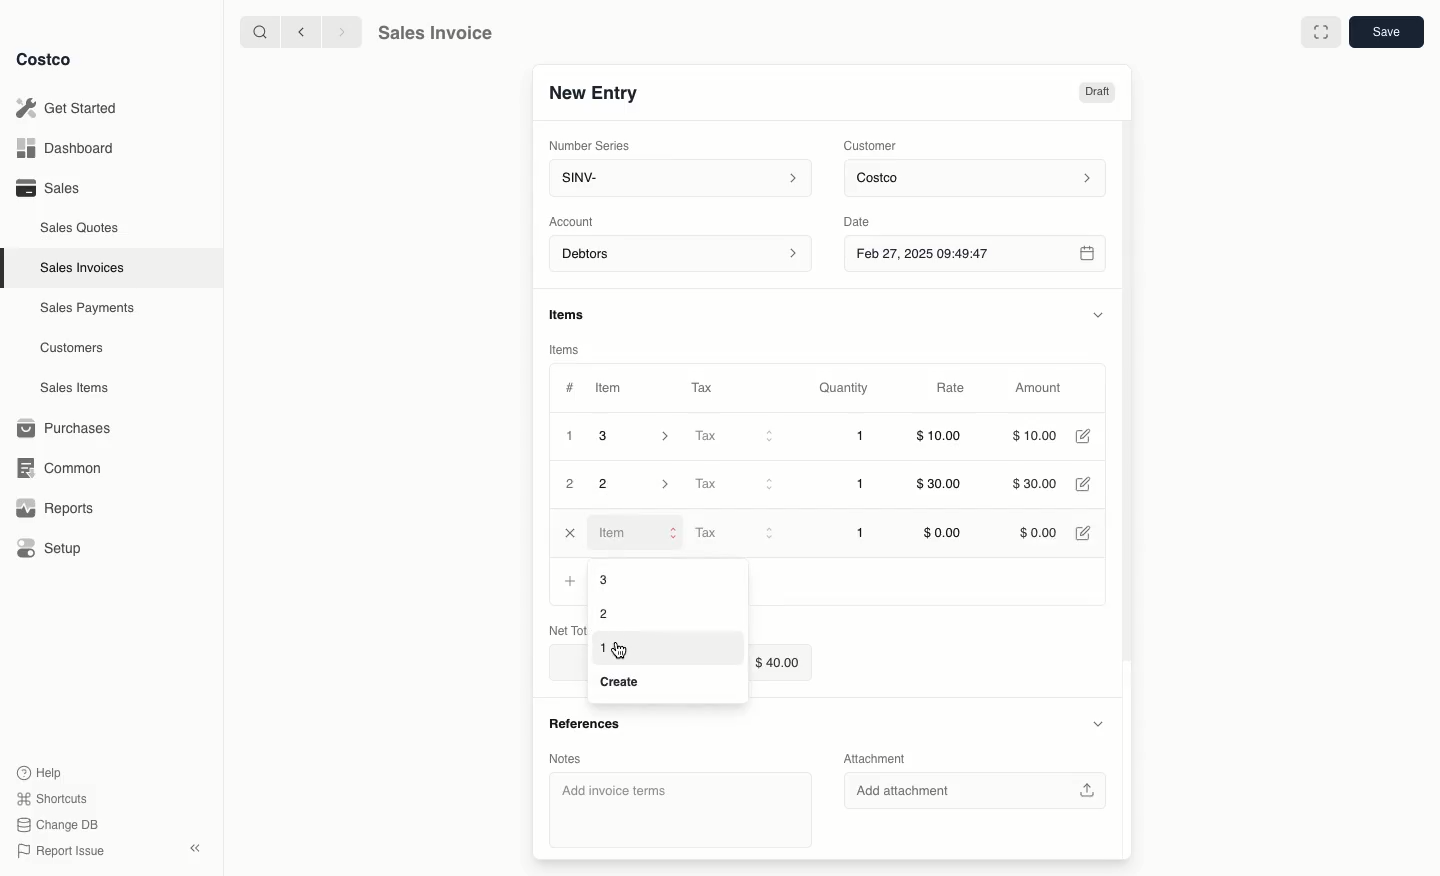  What do you see at coordinates (610, 387) in the screenshot?
I see `Item` at bounding box center [610, 387].